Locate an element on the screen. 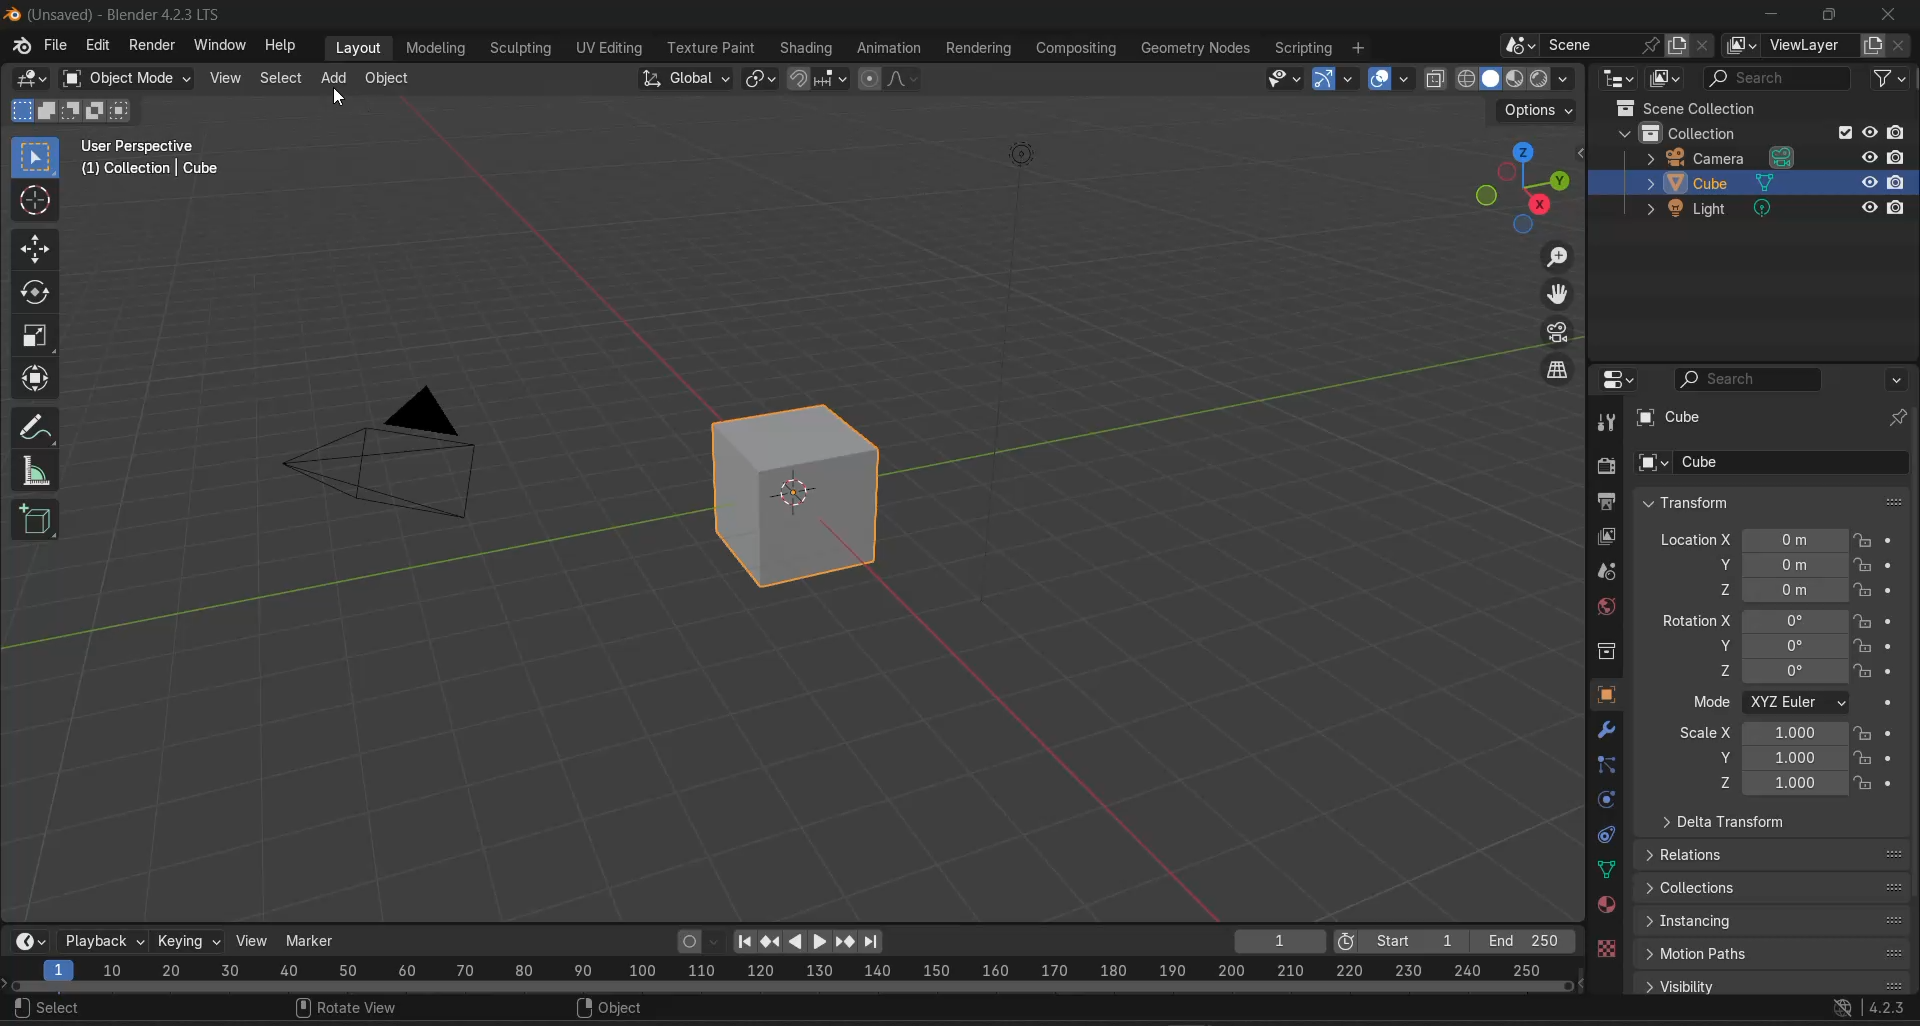 Image resolution: width=1920 pixels, height=1026 pixels. disable in renders is located at coordinates (1899, 157).